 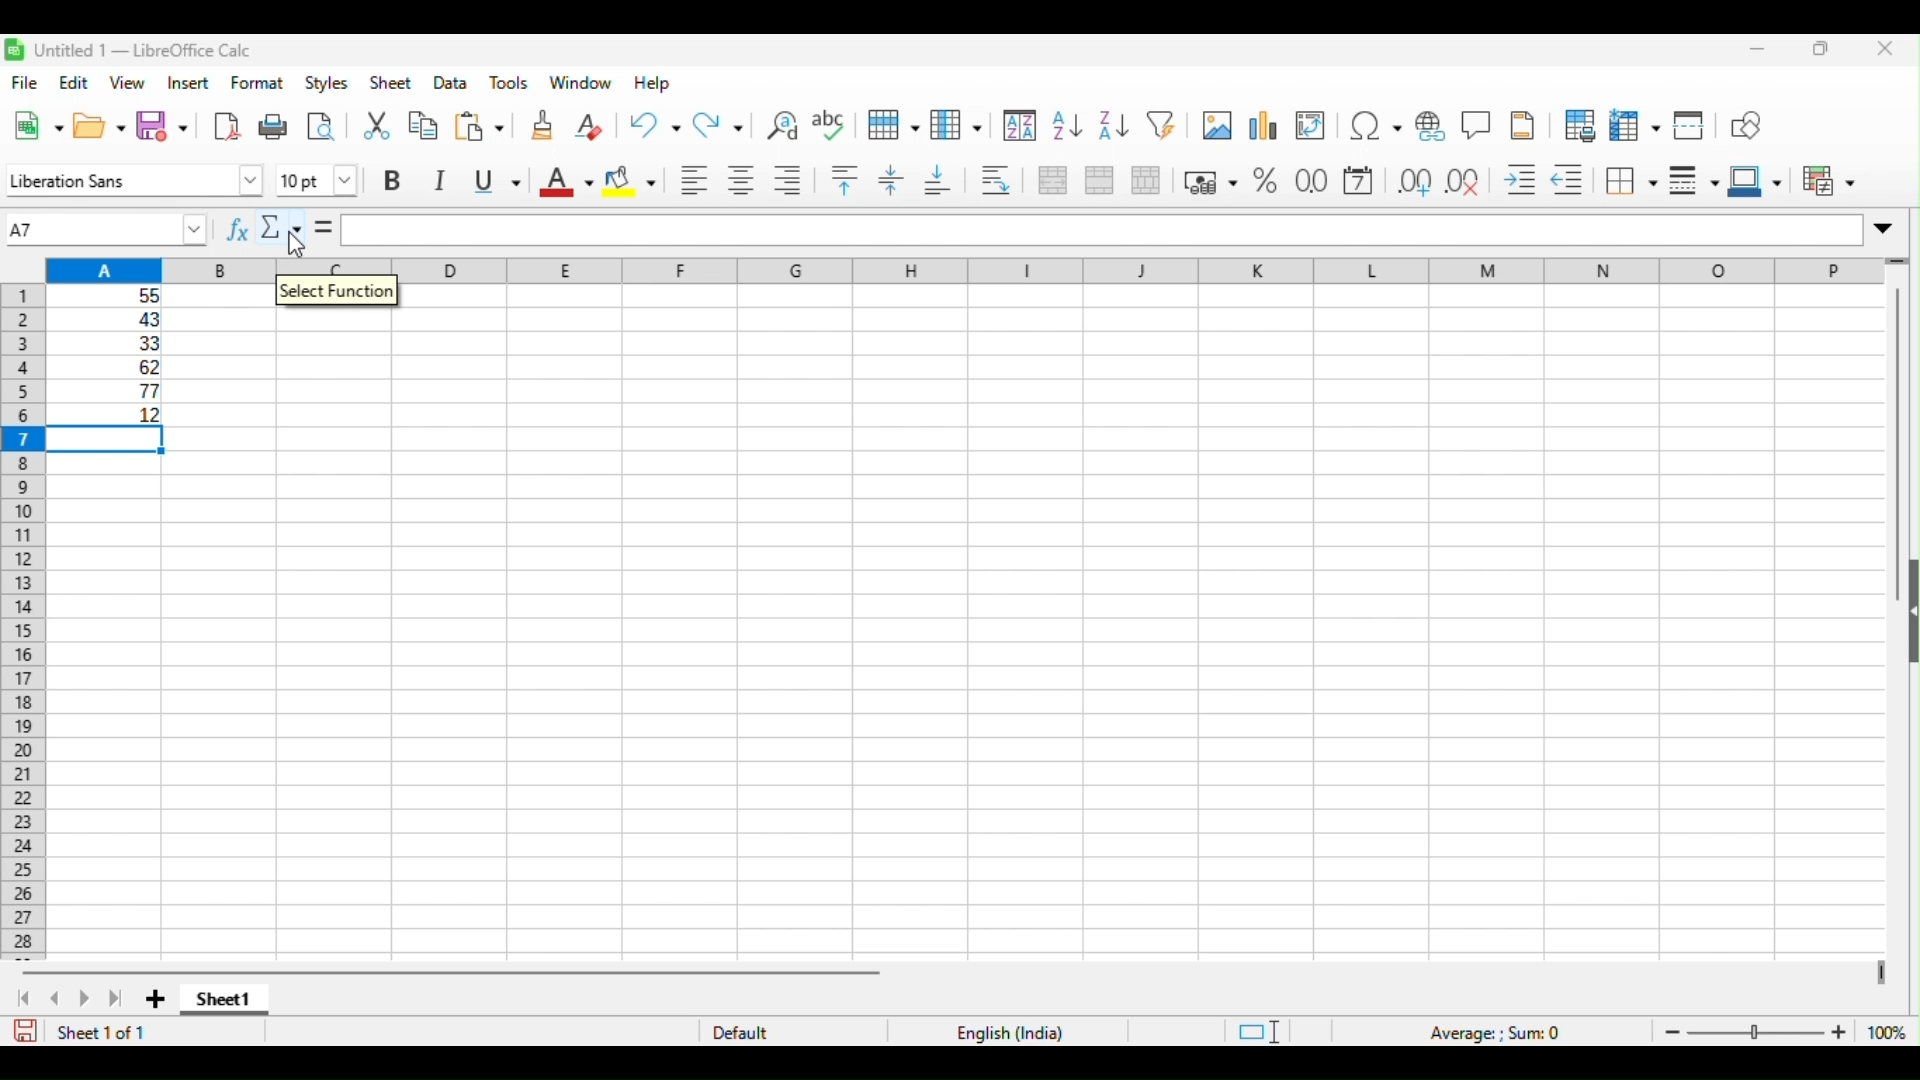 What do you see at coordinates (1063, 125) in the screenshot?
I see `sort ascending` at bounding box center [1063, 125].